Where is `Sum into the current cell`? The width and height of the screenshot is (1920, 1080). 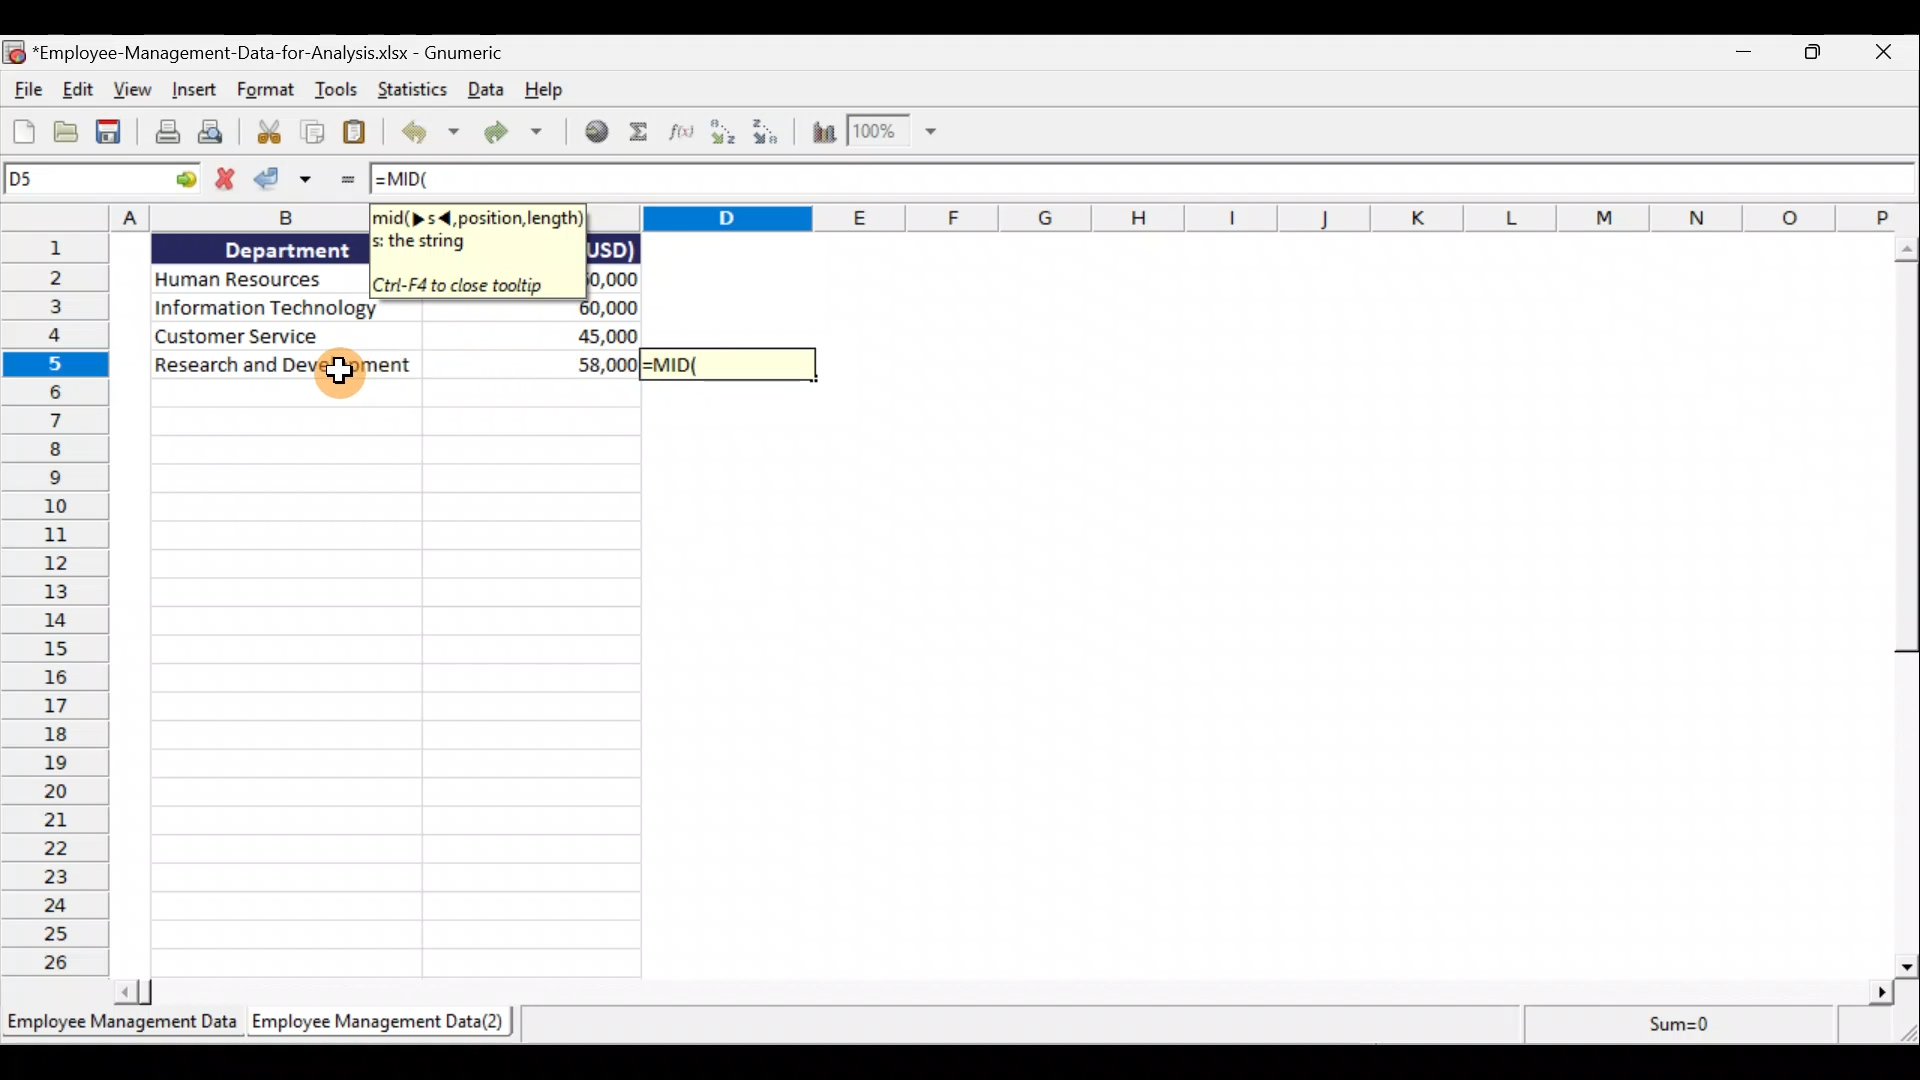 Sum into the current cell is located at coordinates (639, 136).